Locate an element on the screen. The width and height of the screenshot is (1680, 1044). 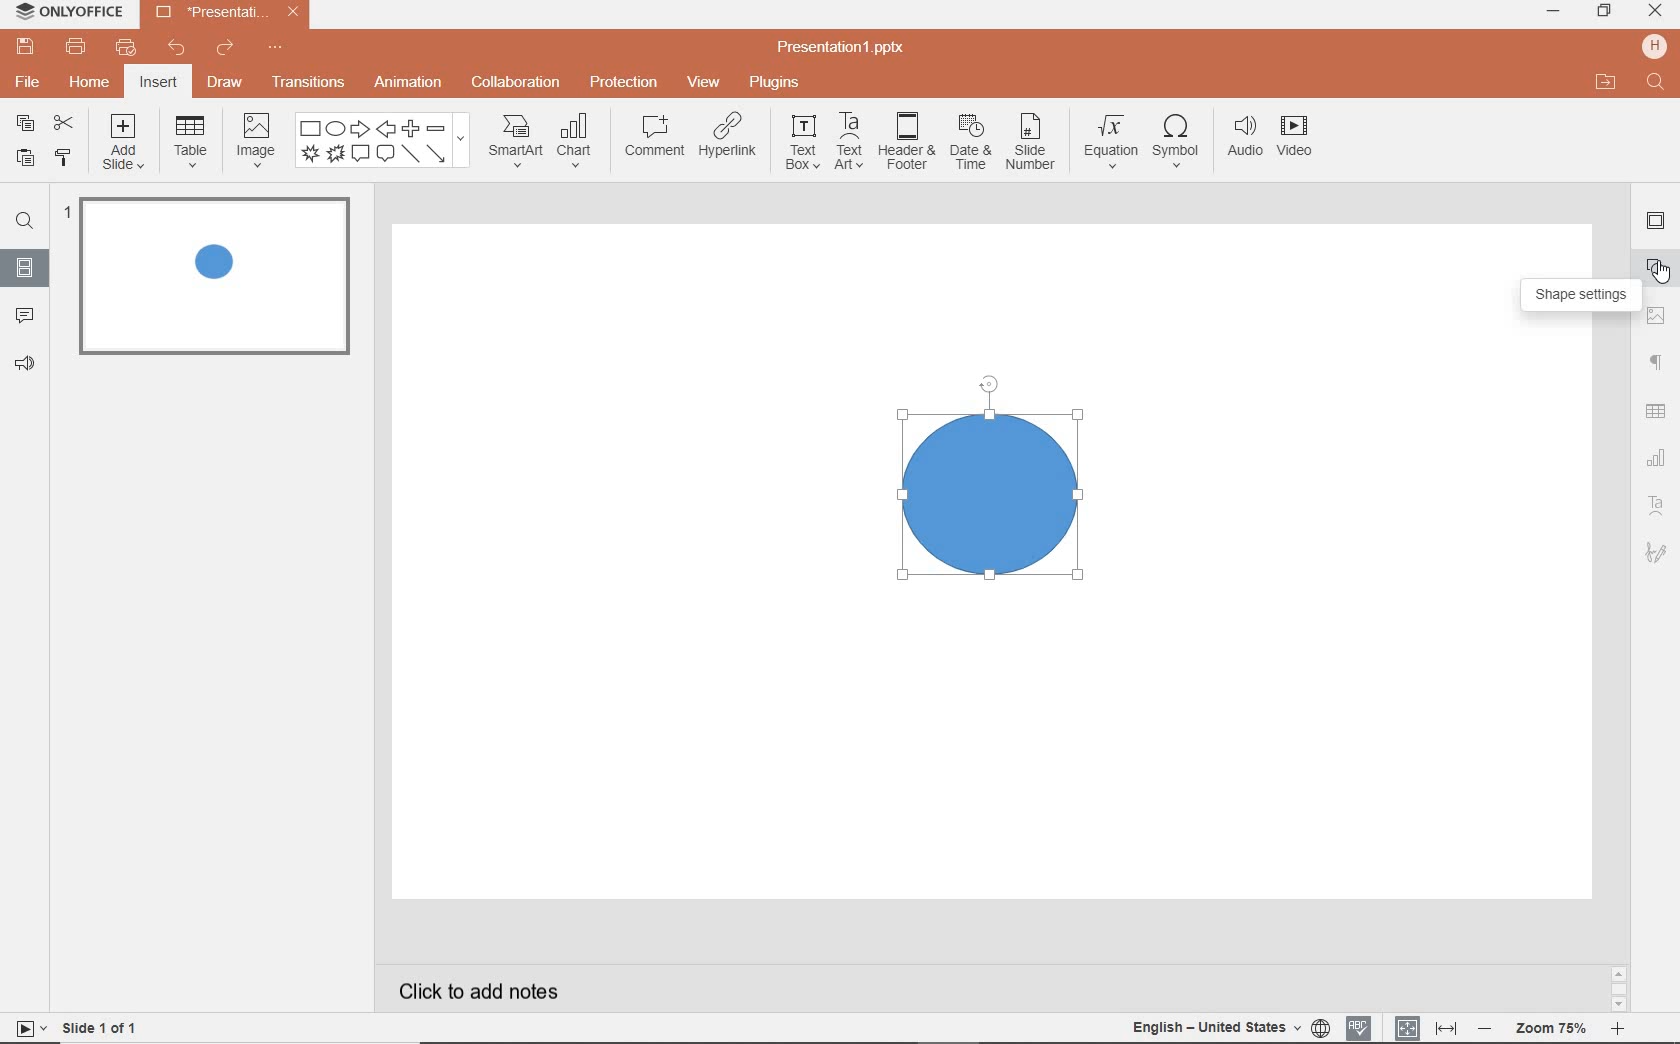
cut is located at coordinates (62, 123).